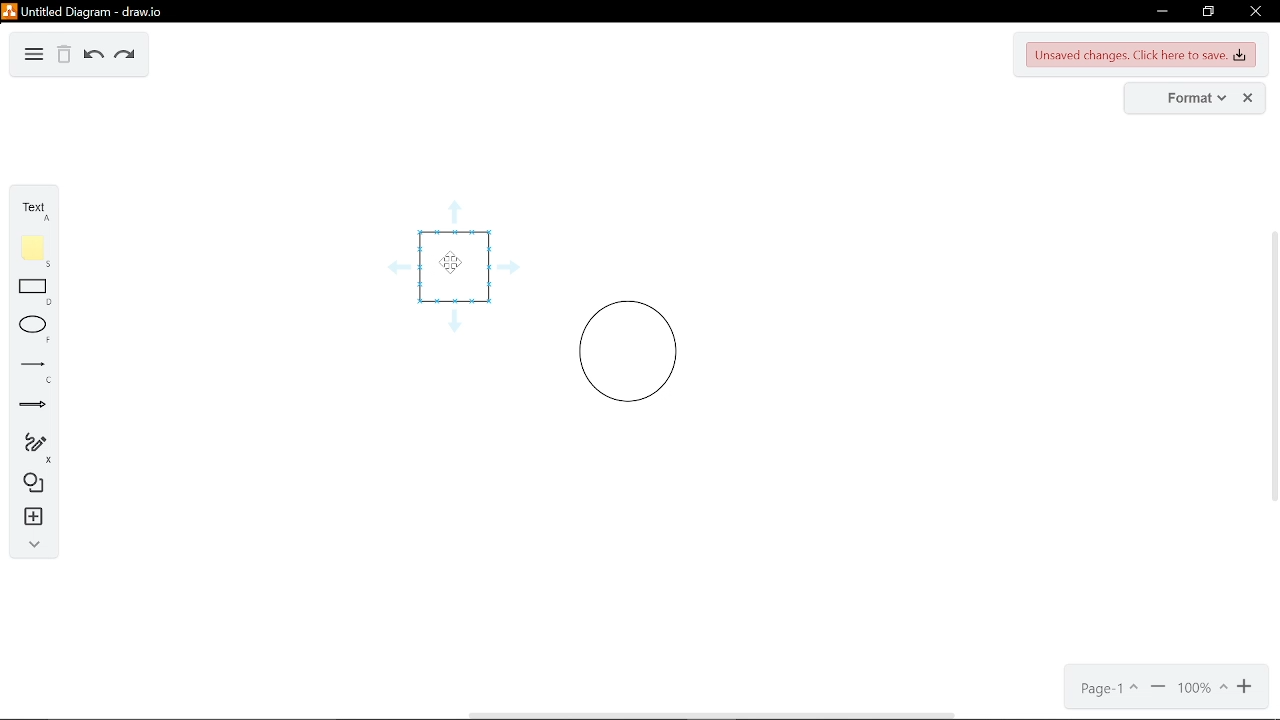 Image resolution: width=1280 pixels, height=720 pixels. Describe the element at coordinates (1159, 12) in the screenshot. I see `minimize` at that location.